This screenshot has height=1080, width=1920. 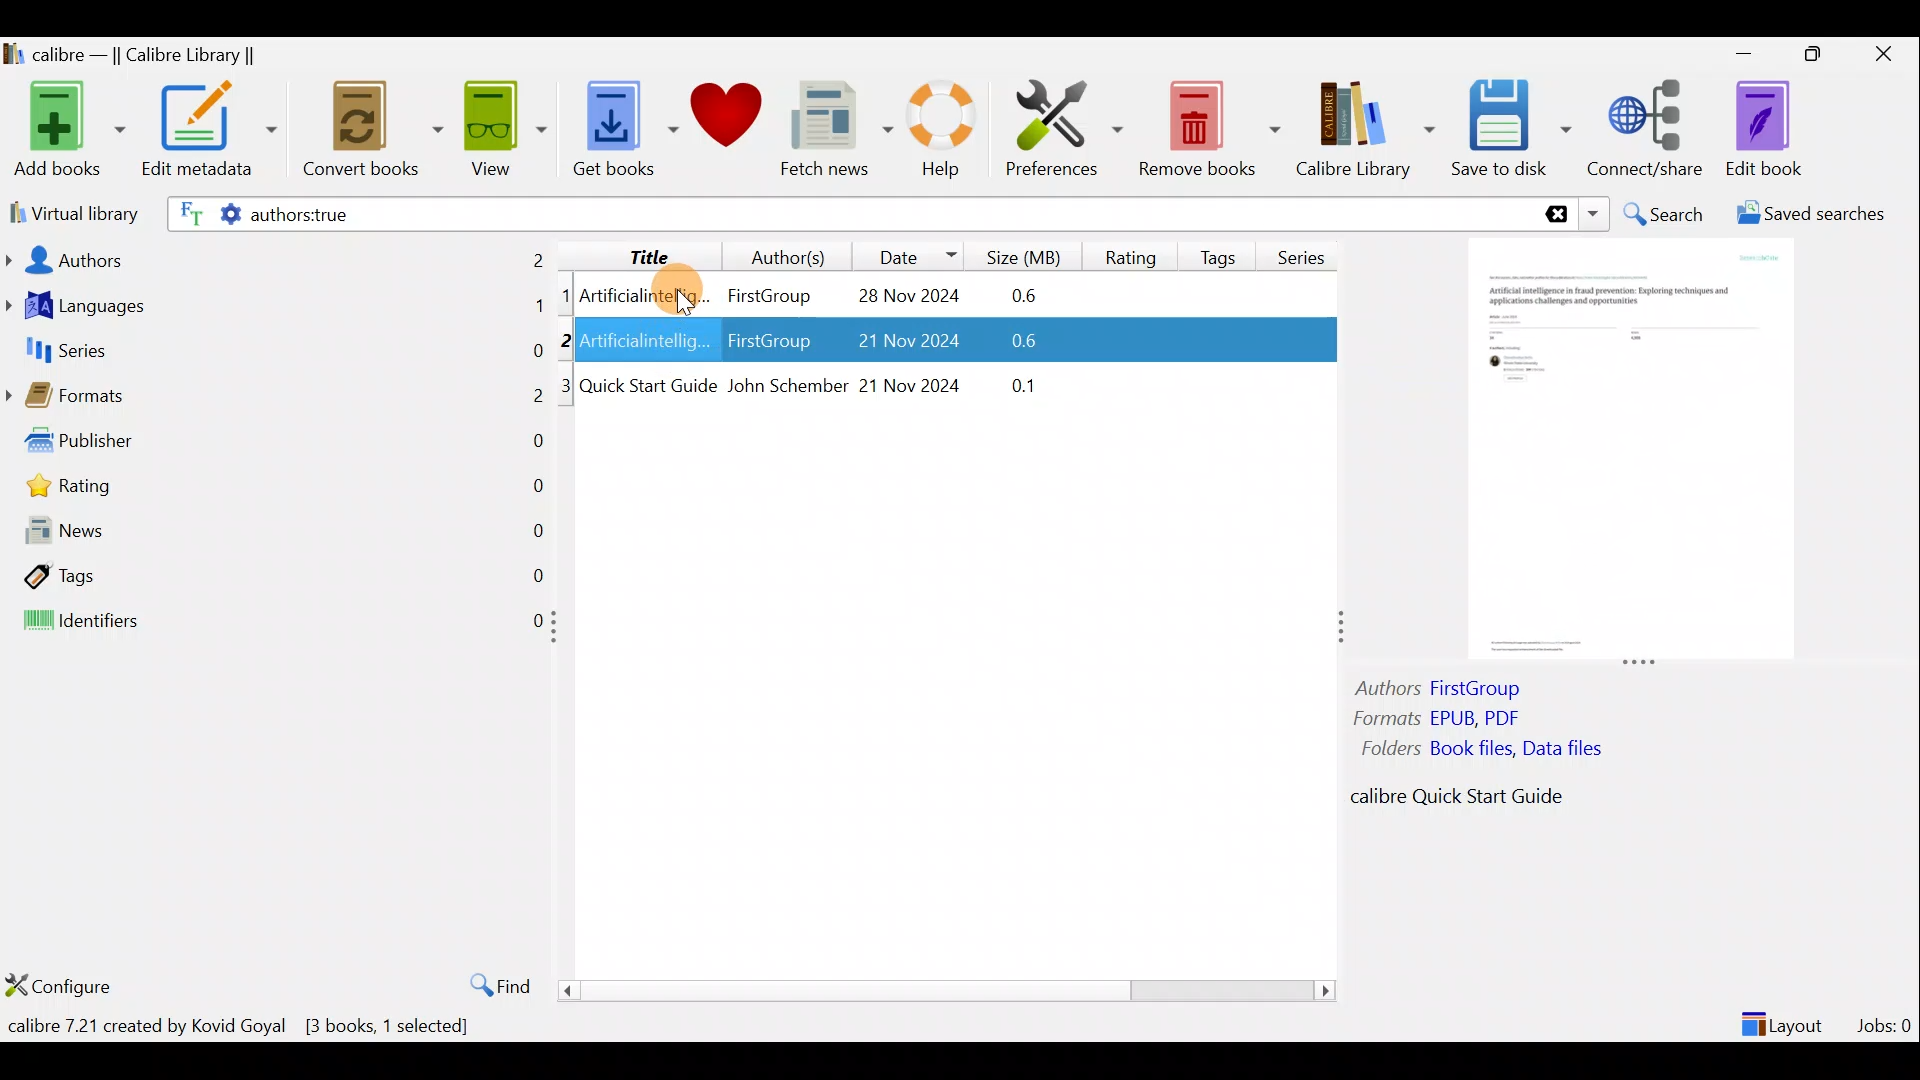 I want to click on Maximize, so click(x=1822, y=55).